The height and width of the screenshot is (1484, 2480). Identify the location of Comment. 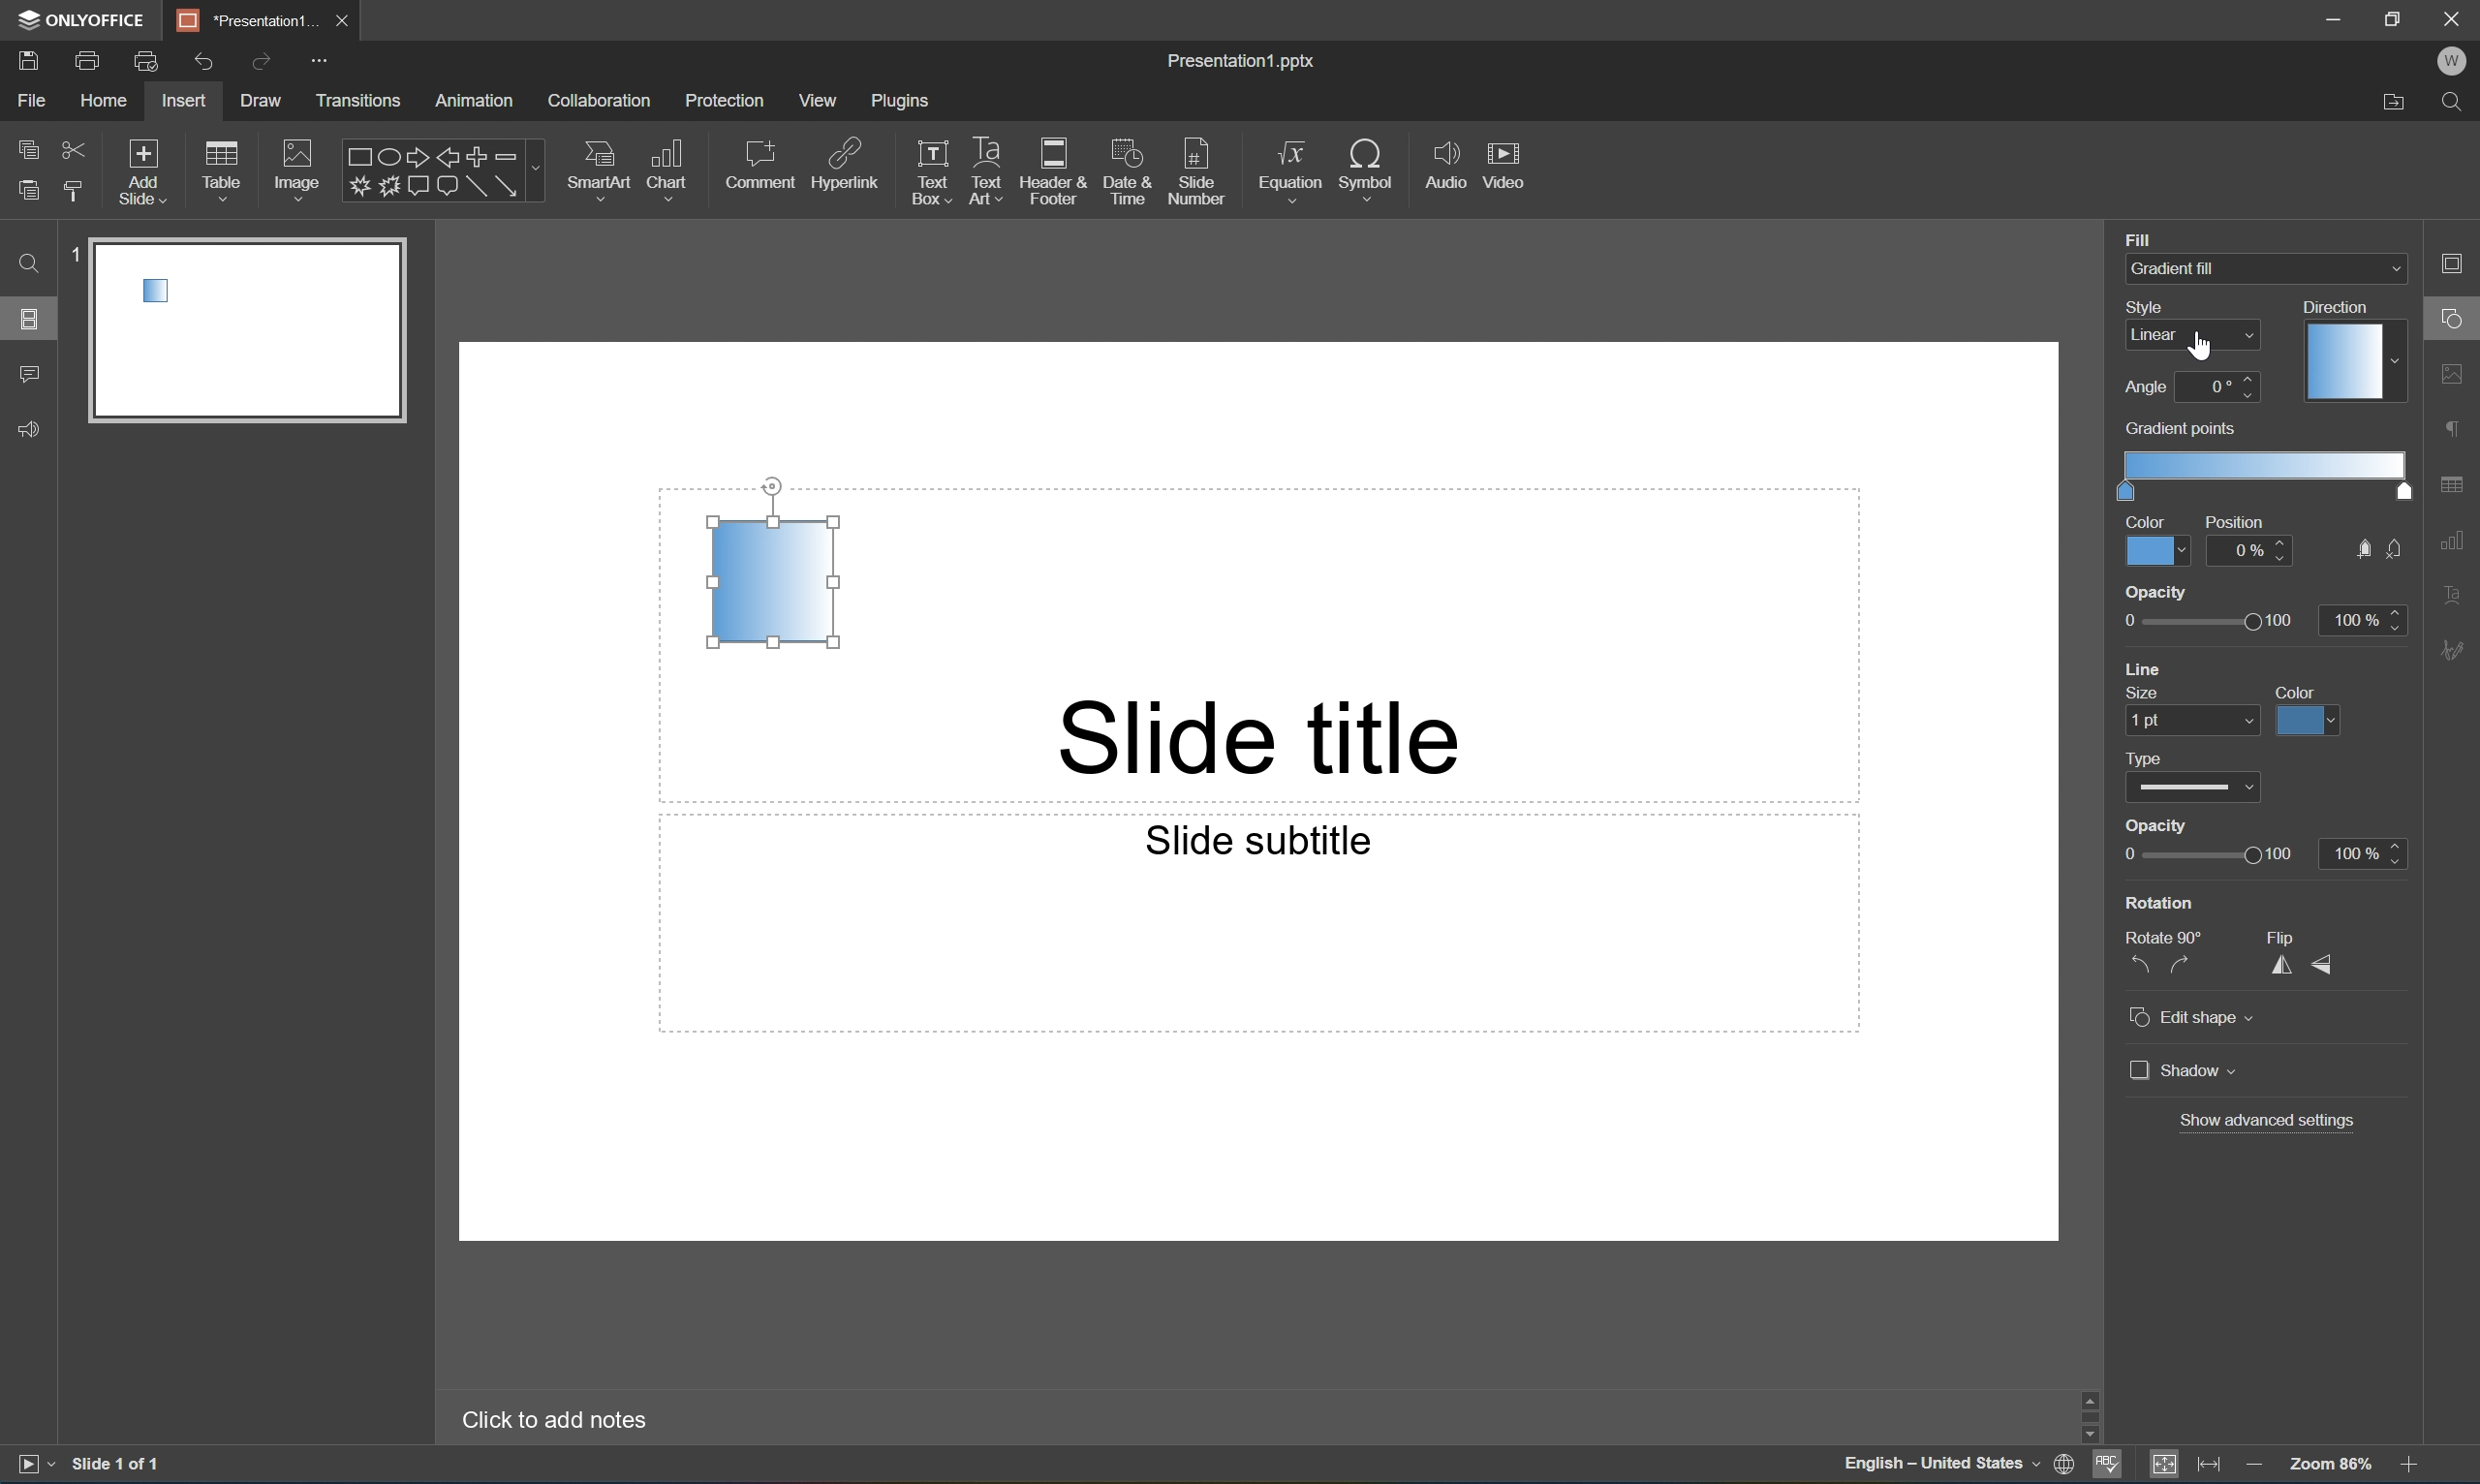
(31, 376).